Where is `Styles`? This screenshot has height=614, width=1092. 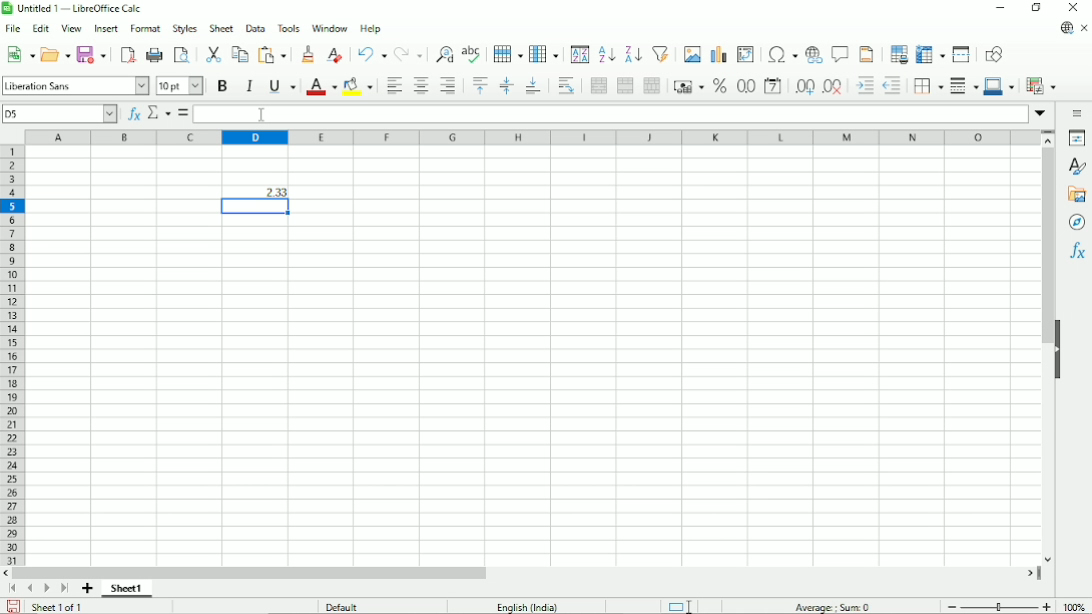 Styles is located at coordinates (1078, 167).